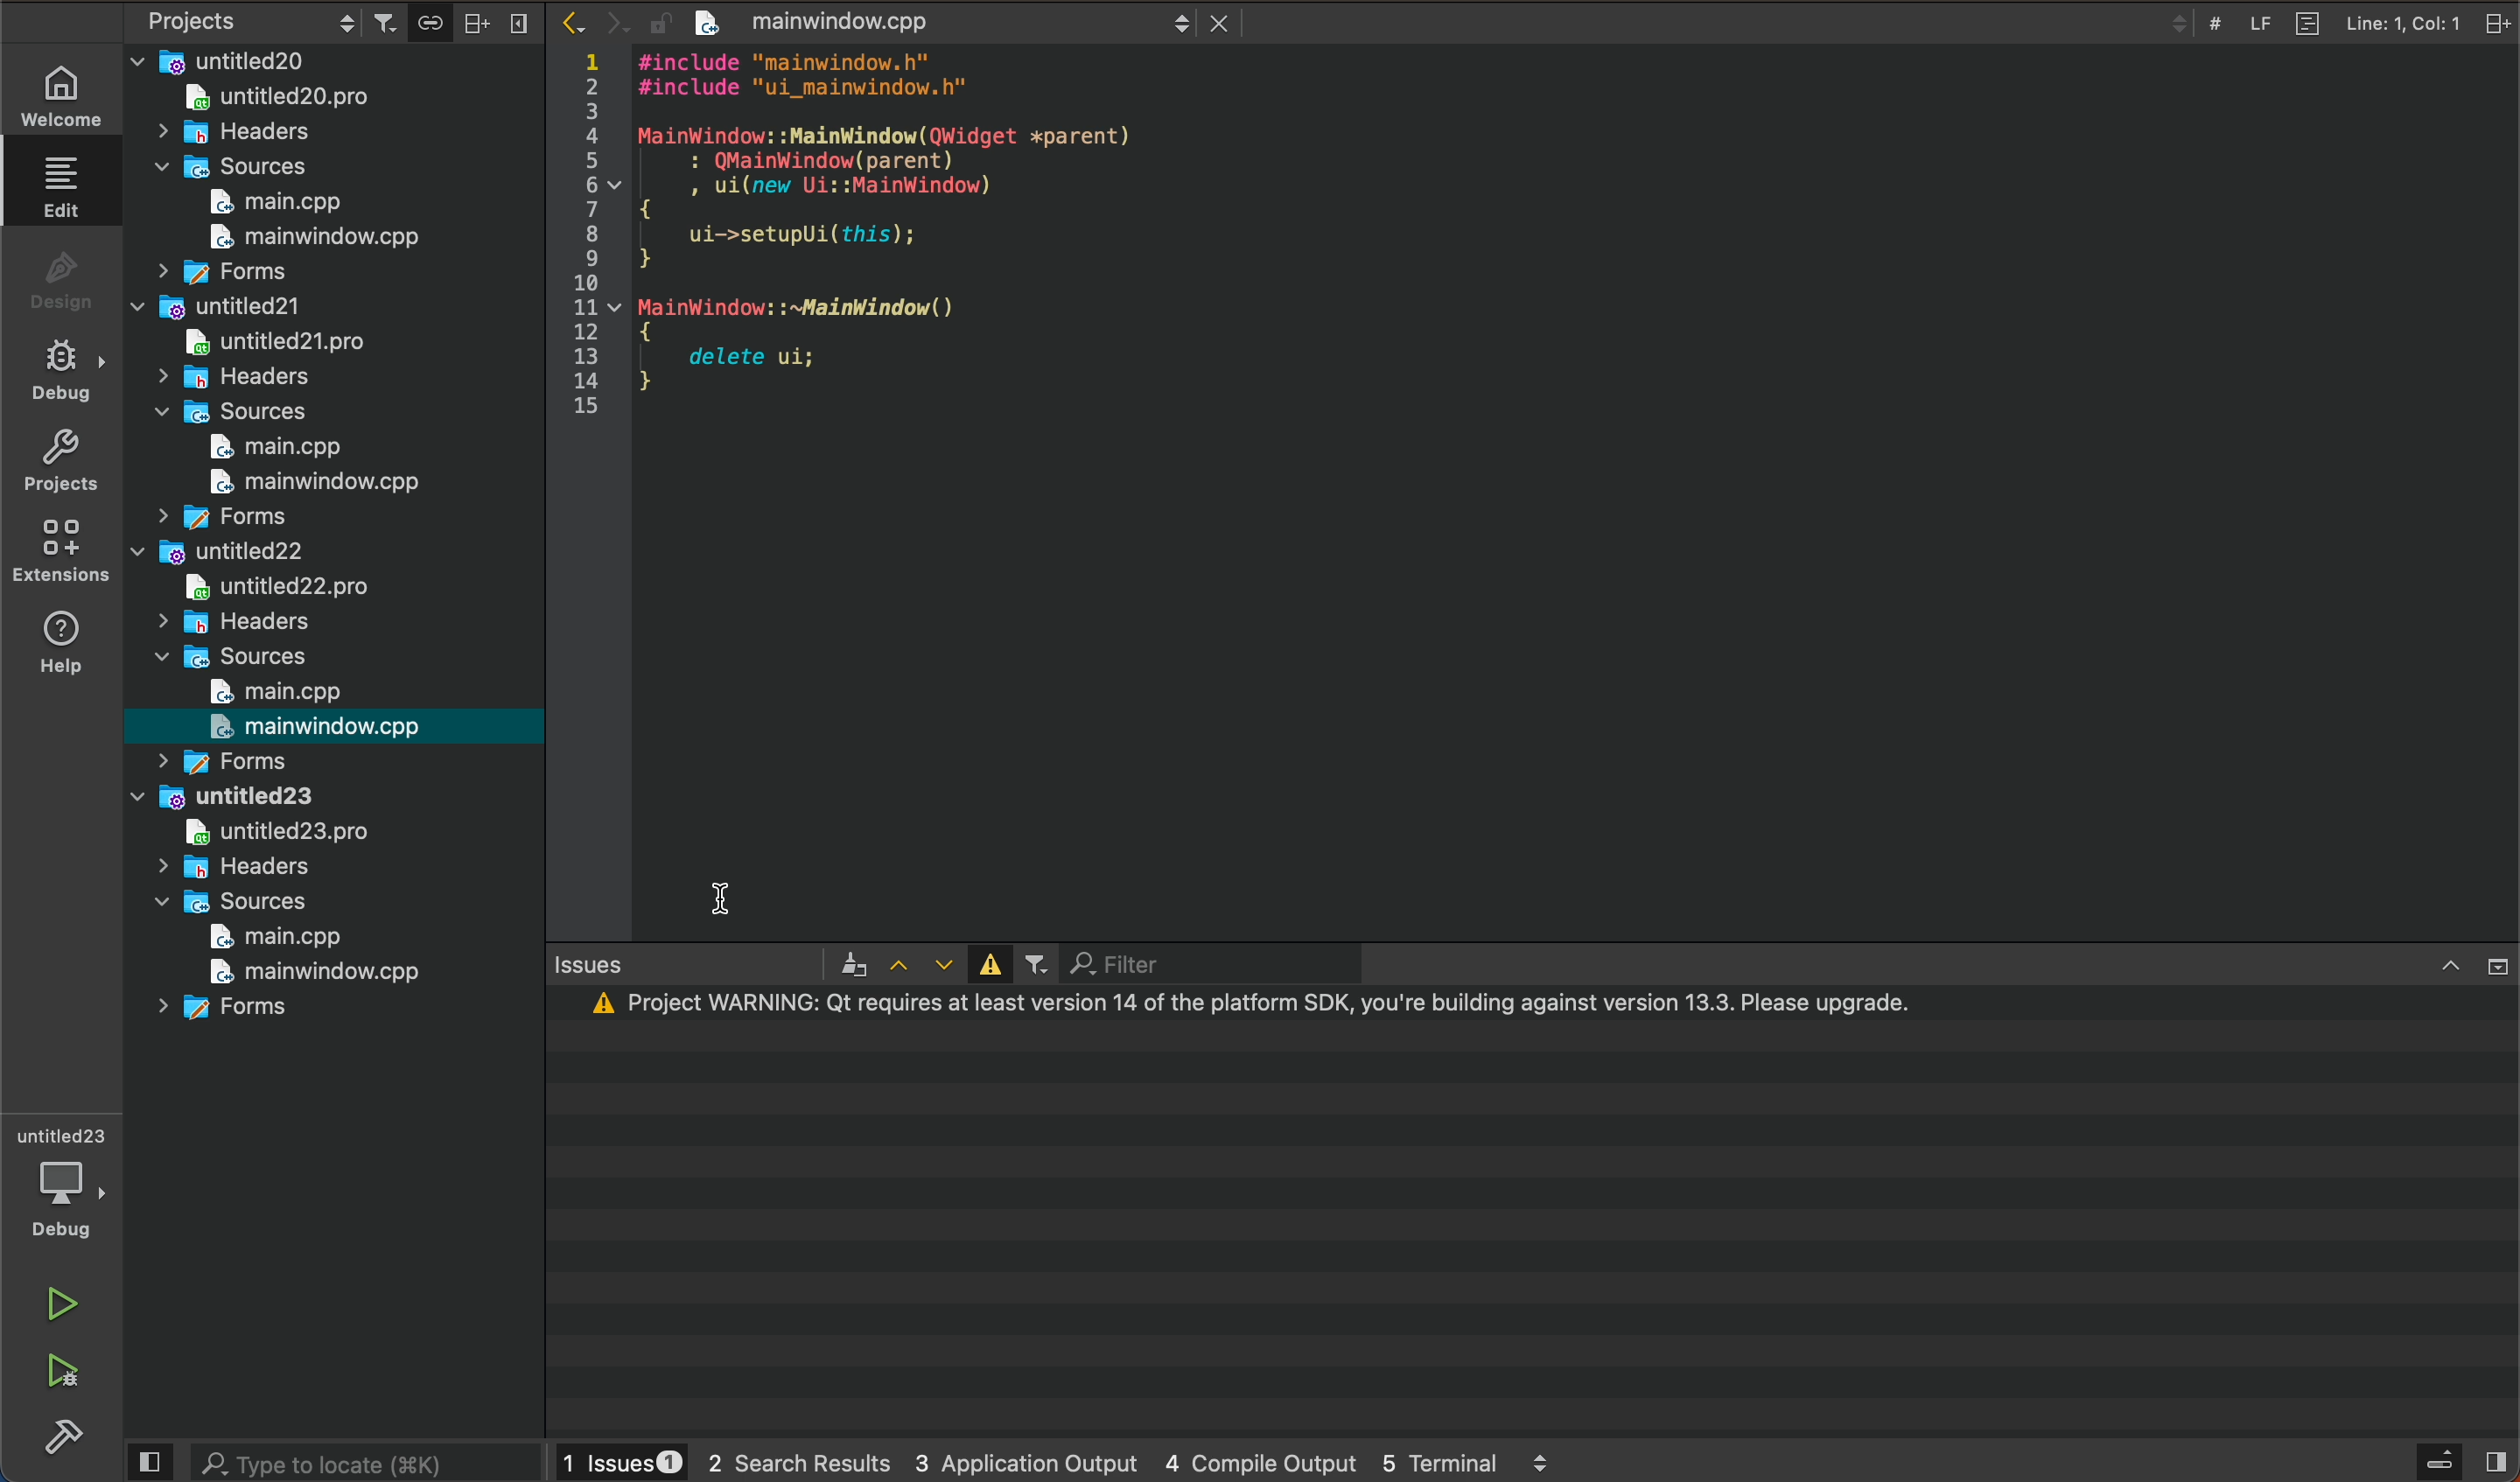 This screenshot has width=2520, height=1482. Describe the element at coordinates (2258, 23) in the screenshot. I see `LF` at that location.